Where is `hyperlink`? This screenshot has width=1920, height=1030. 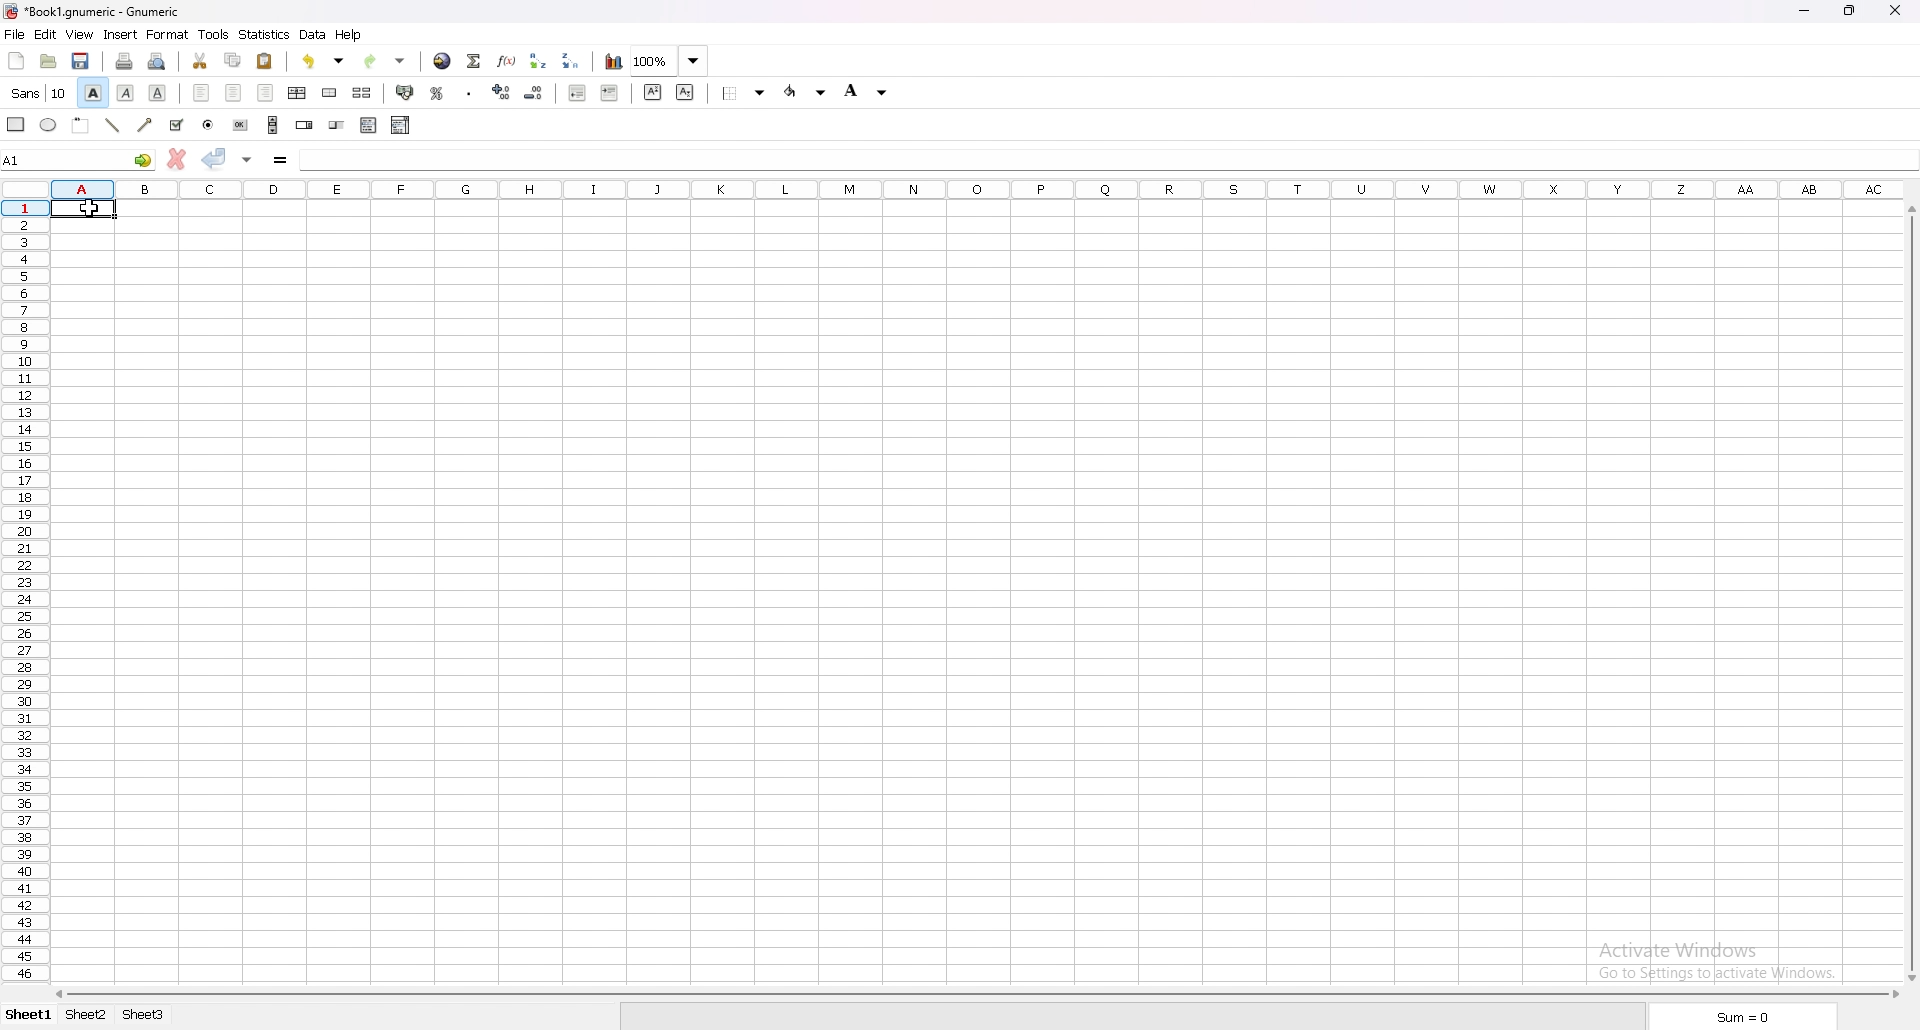
hyperlink is located at coordinates (443, 61).